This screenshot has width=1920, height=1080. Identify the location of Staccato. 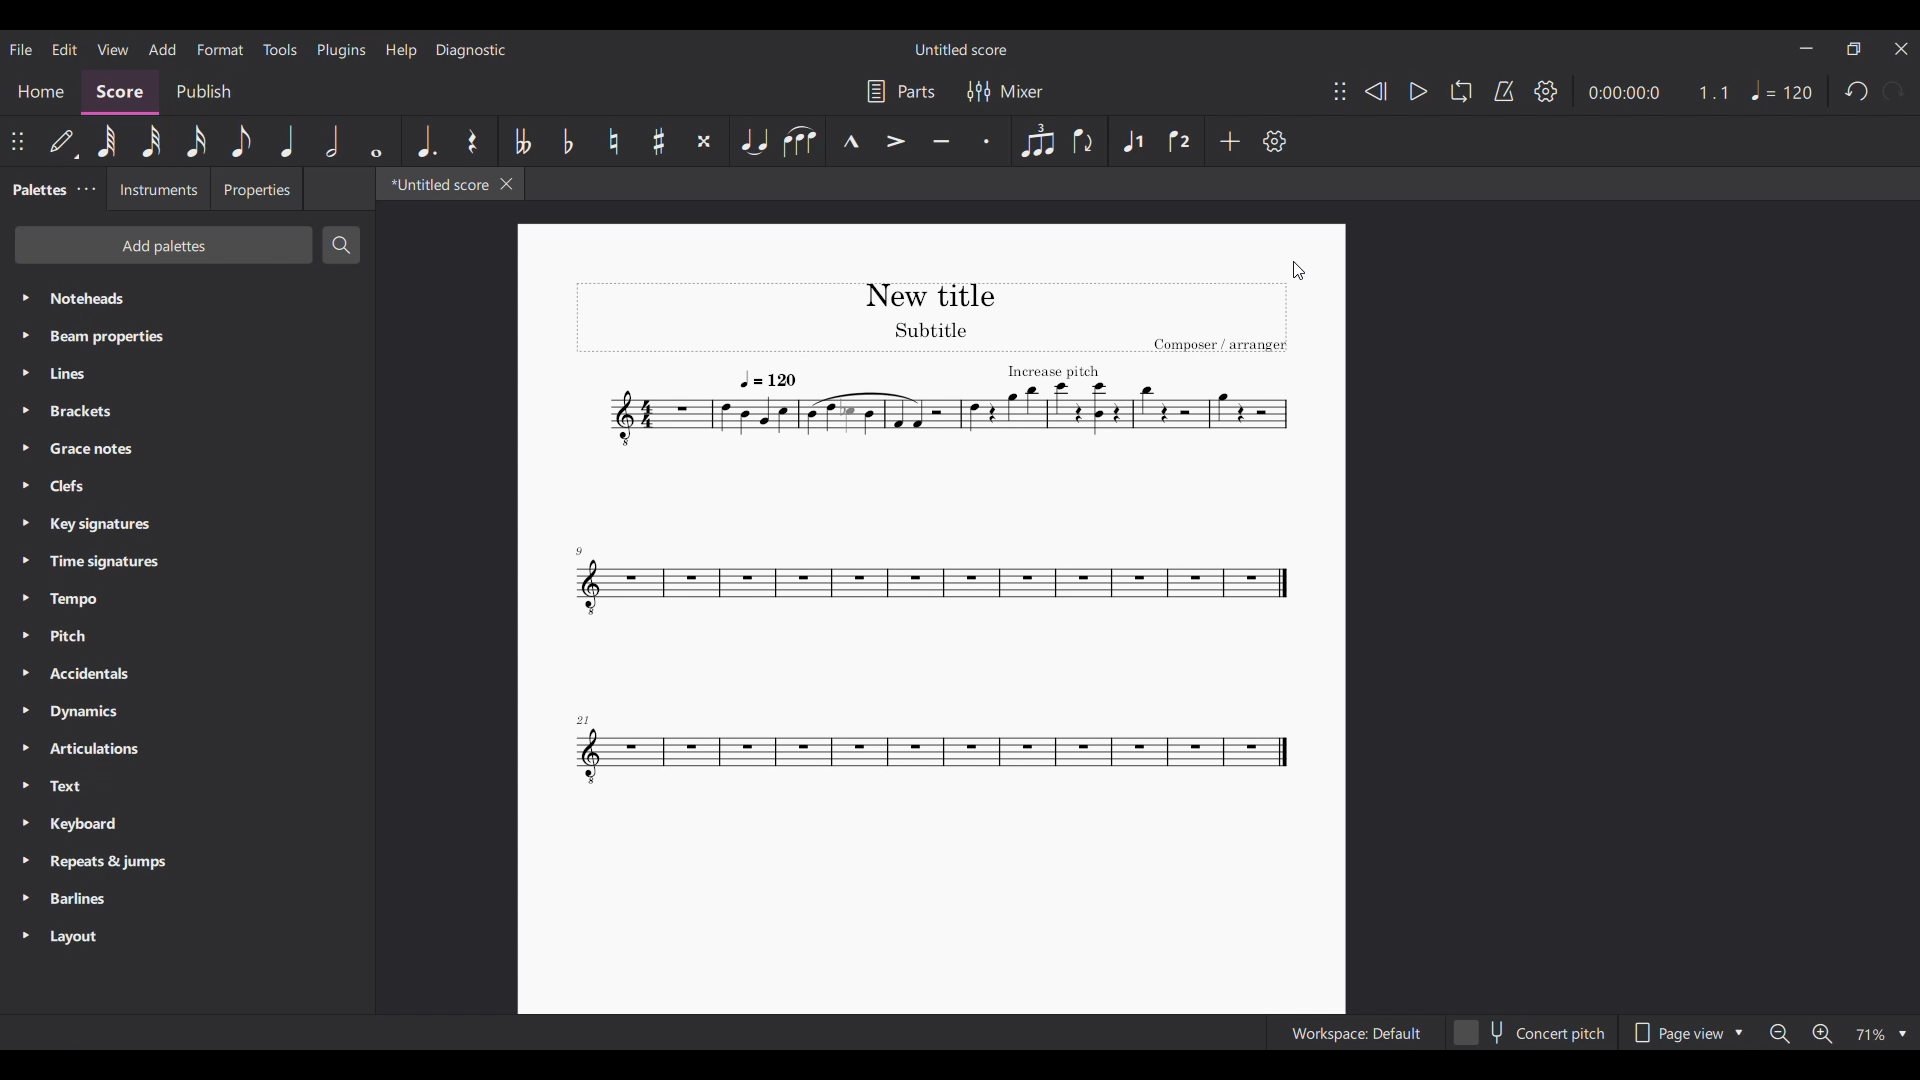
(987, 141).